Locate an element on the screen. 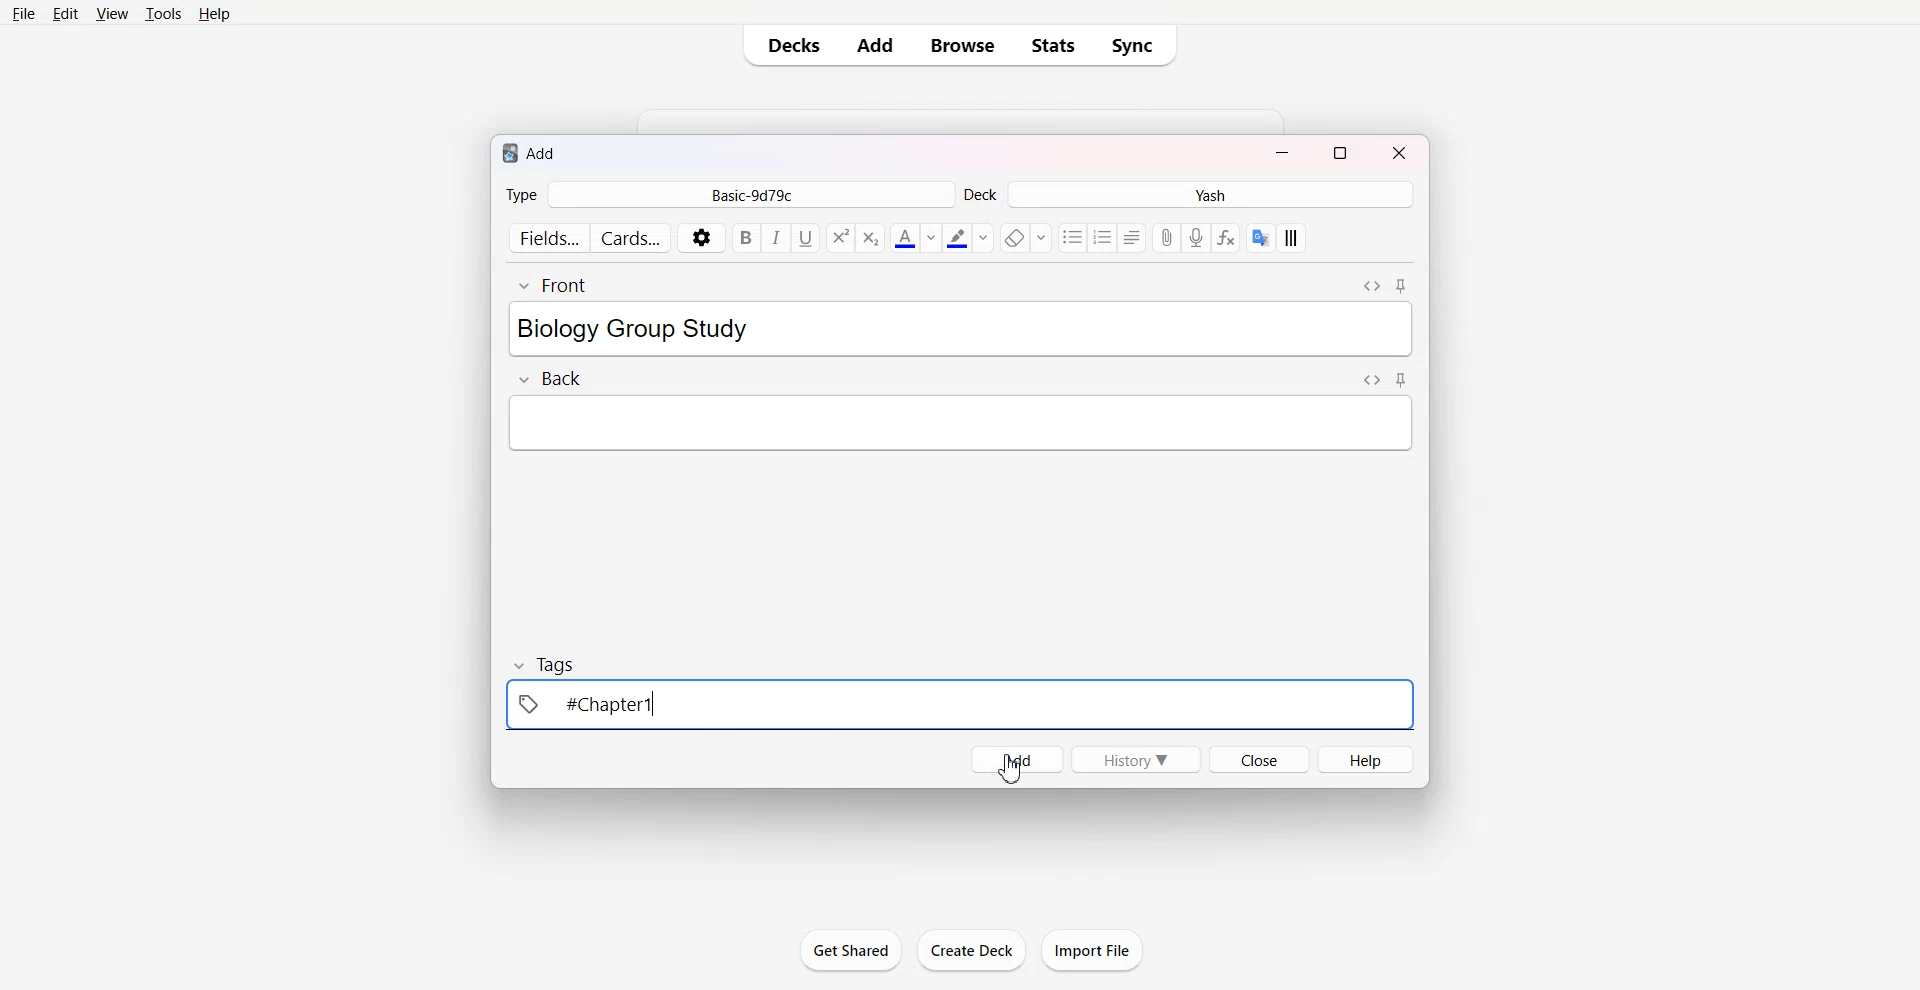 This screenshot has height=990, width=1920. Order list is located at coordinates (1104, 238).